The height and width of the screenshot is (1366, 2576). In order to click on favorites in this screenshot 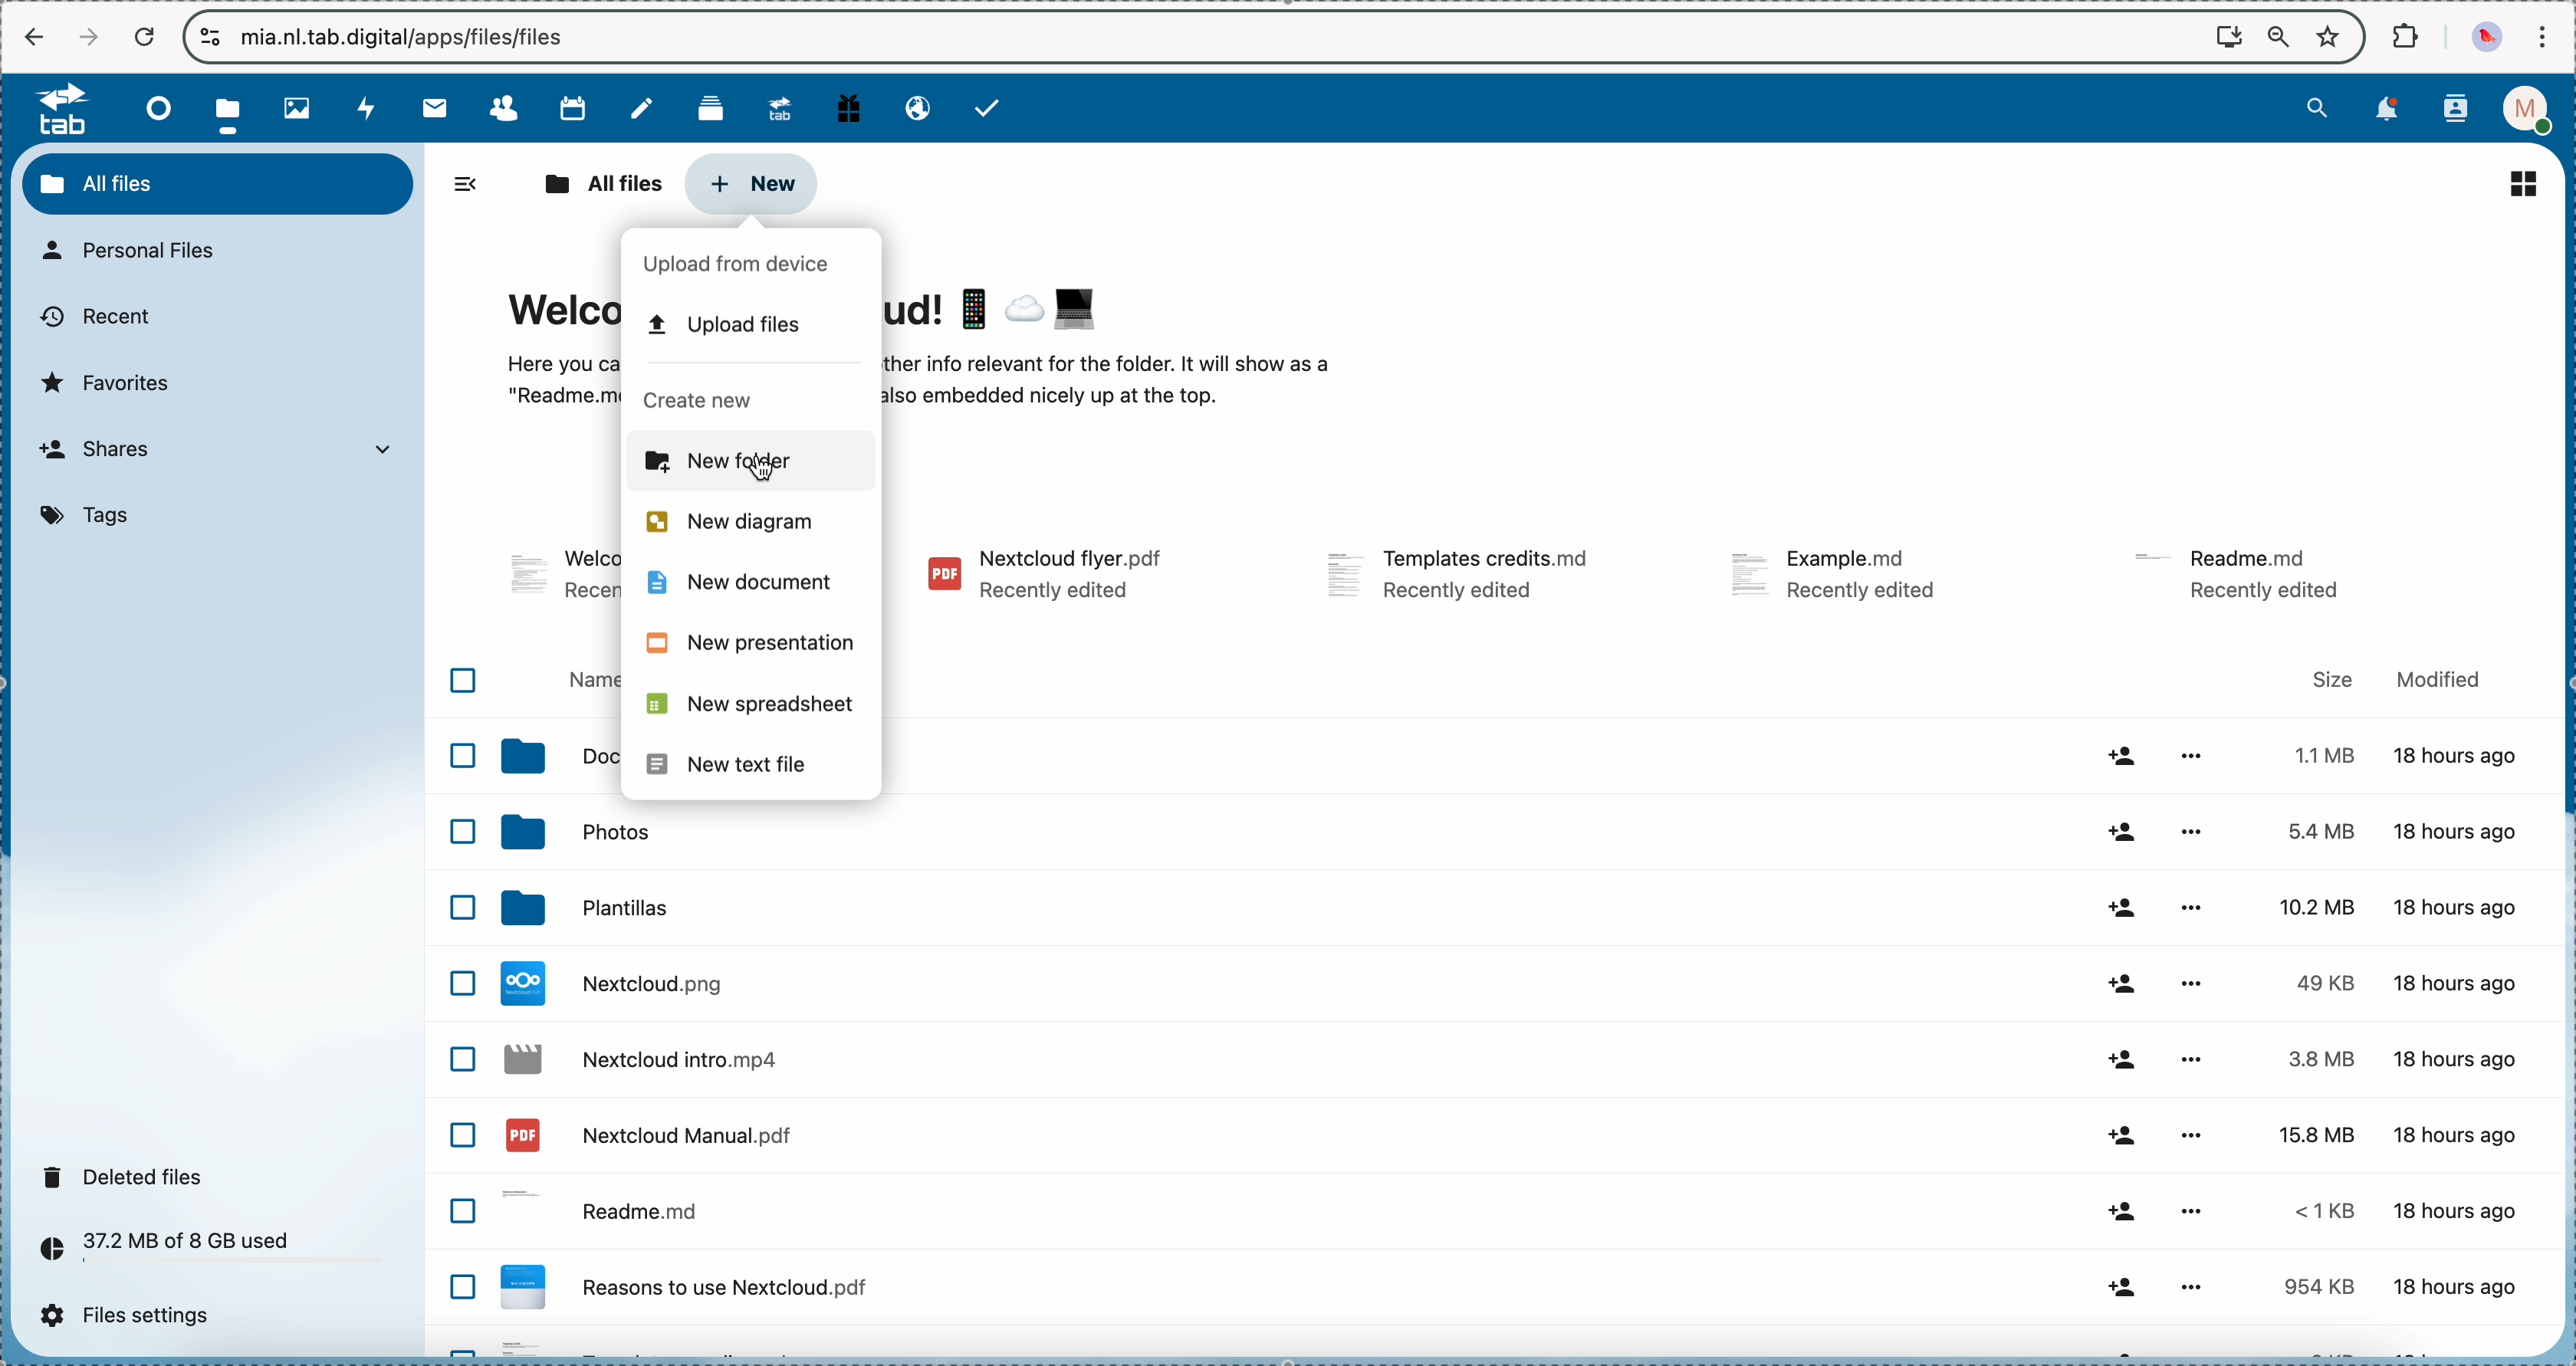, I will do `click(112, 382)`.